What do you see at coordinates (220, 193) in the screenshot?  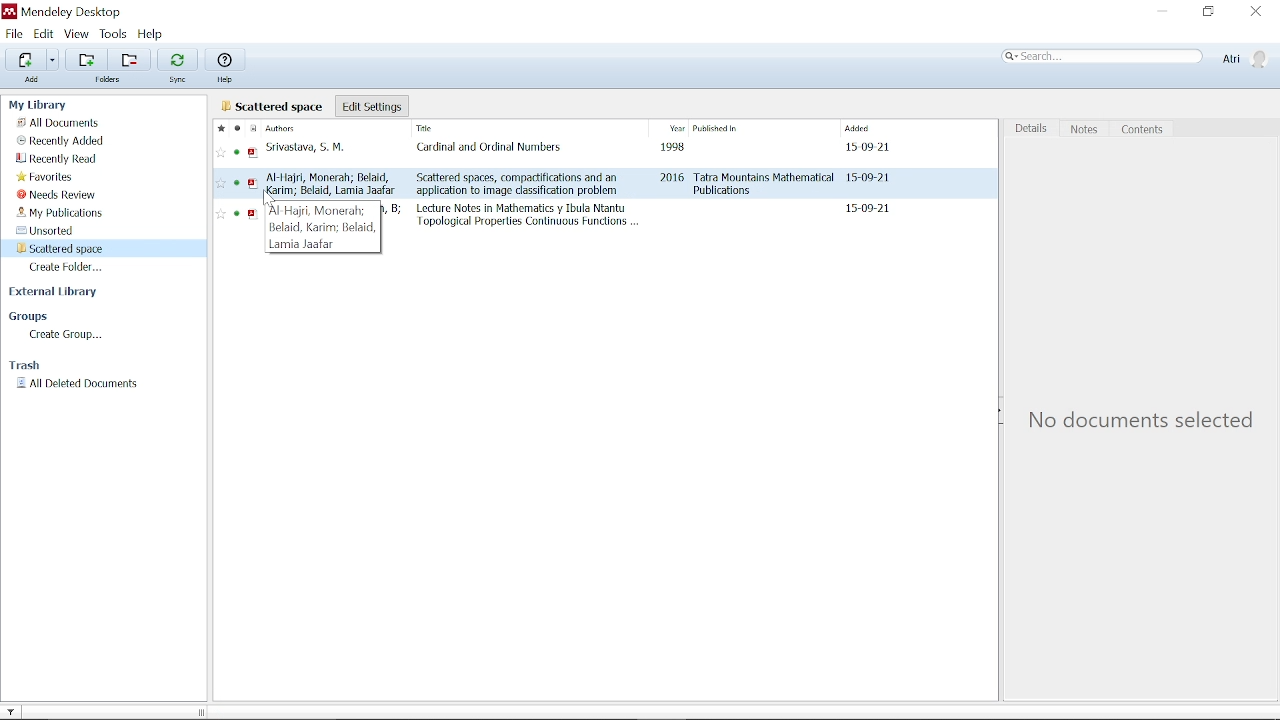 I see `favorite` at bounding box center [220, 193].